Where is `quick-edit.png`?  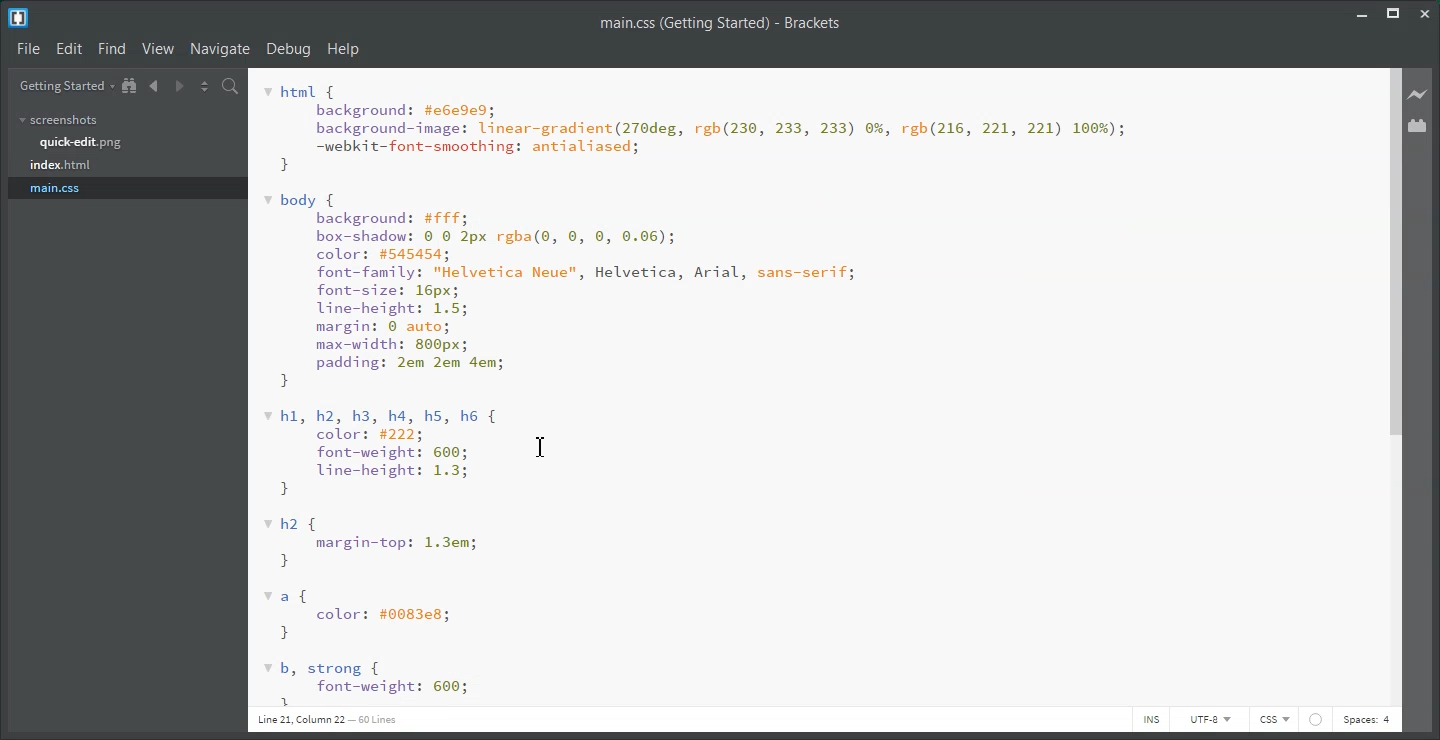 quick-edit.png is located at coordinates (80, 143).